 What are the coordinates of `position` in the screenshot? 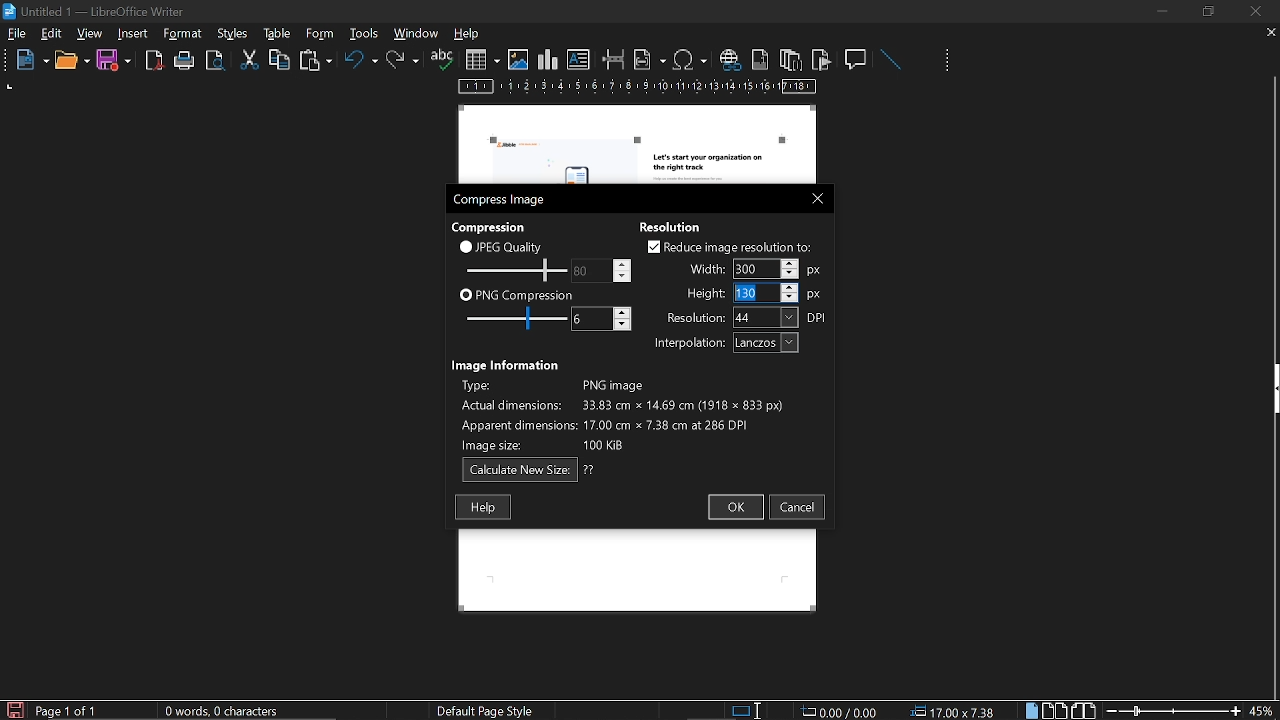 It's located at (956, 711).